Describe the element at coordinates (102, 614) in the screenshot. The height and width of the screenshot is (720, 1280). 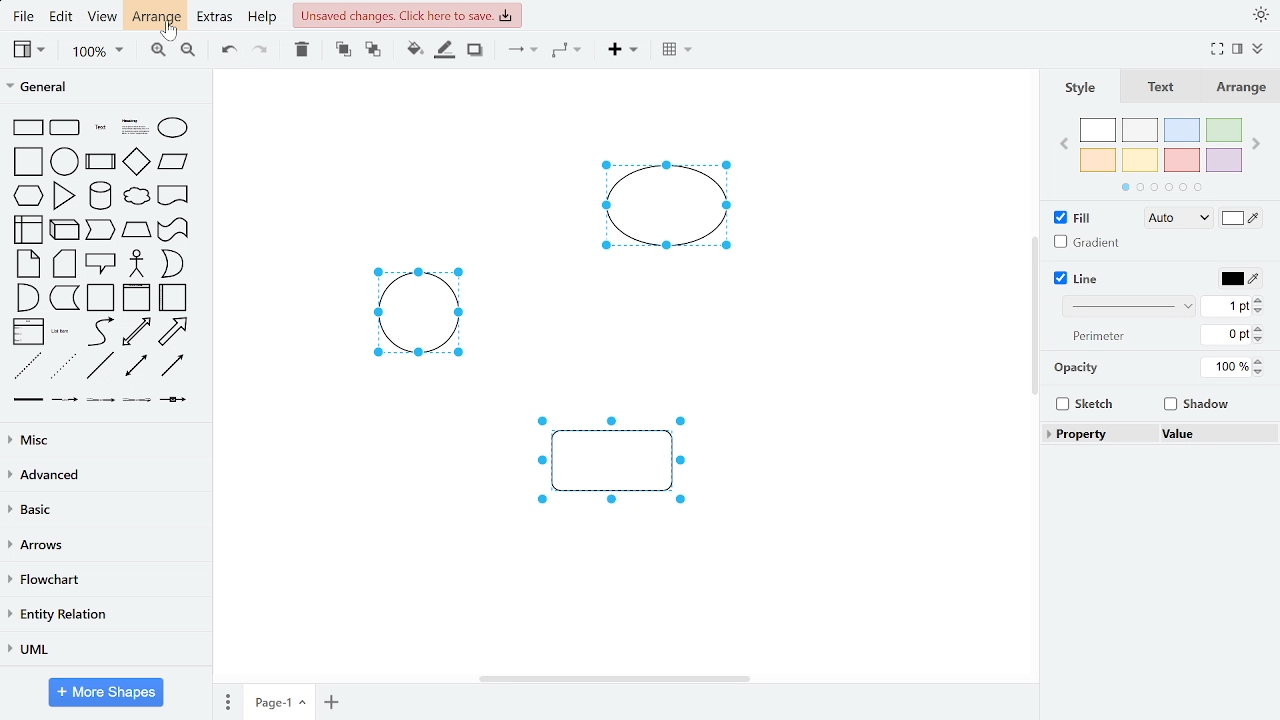
I see `entity relation` at that location.